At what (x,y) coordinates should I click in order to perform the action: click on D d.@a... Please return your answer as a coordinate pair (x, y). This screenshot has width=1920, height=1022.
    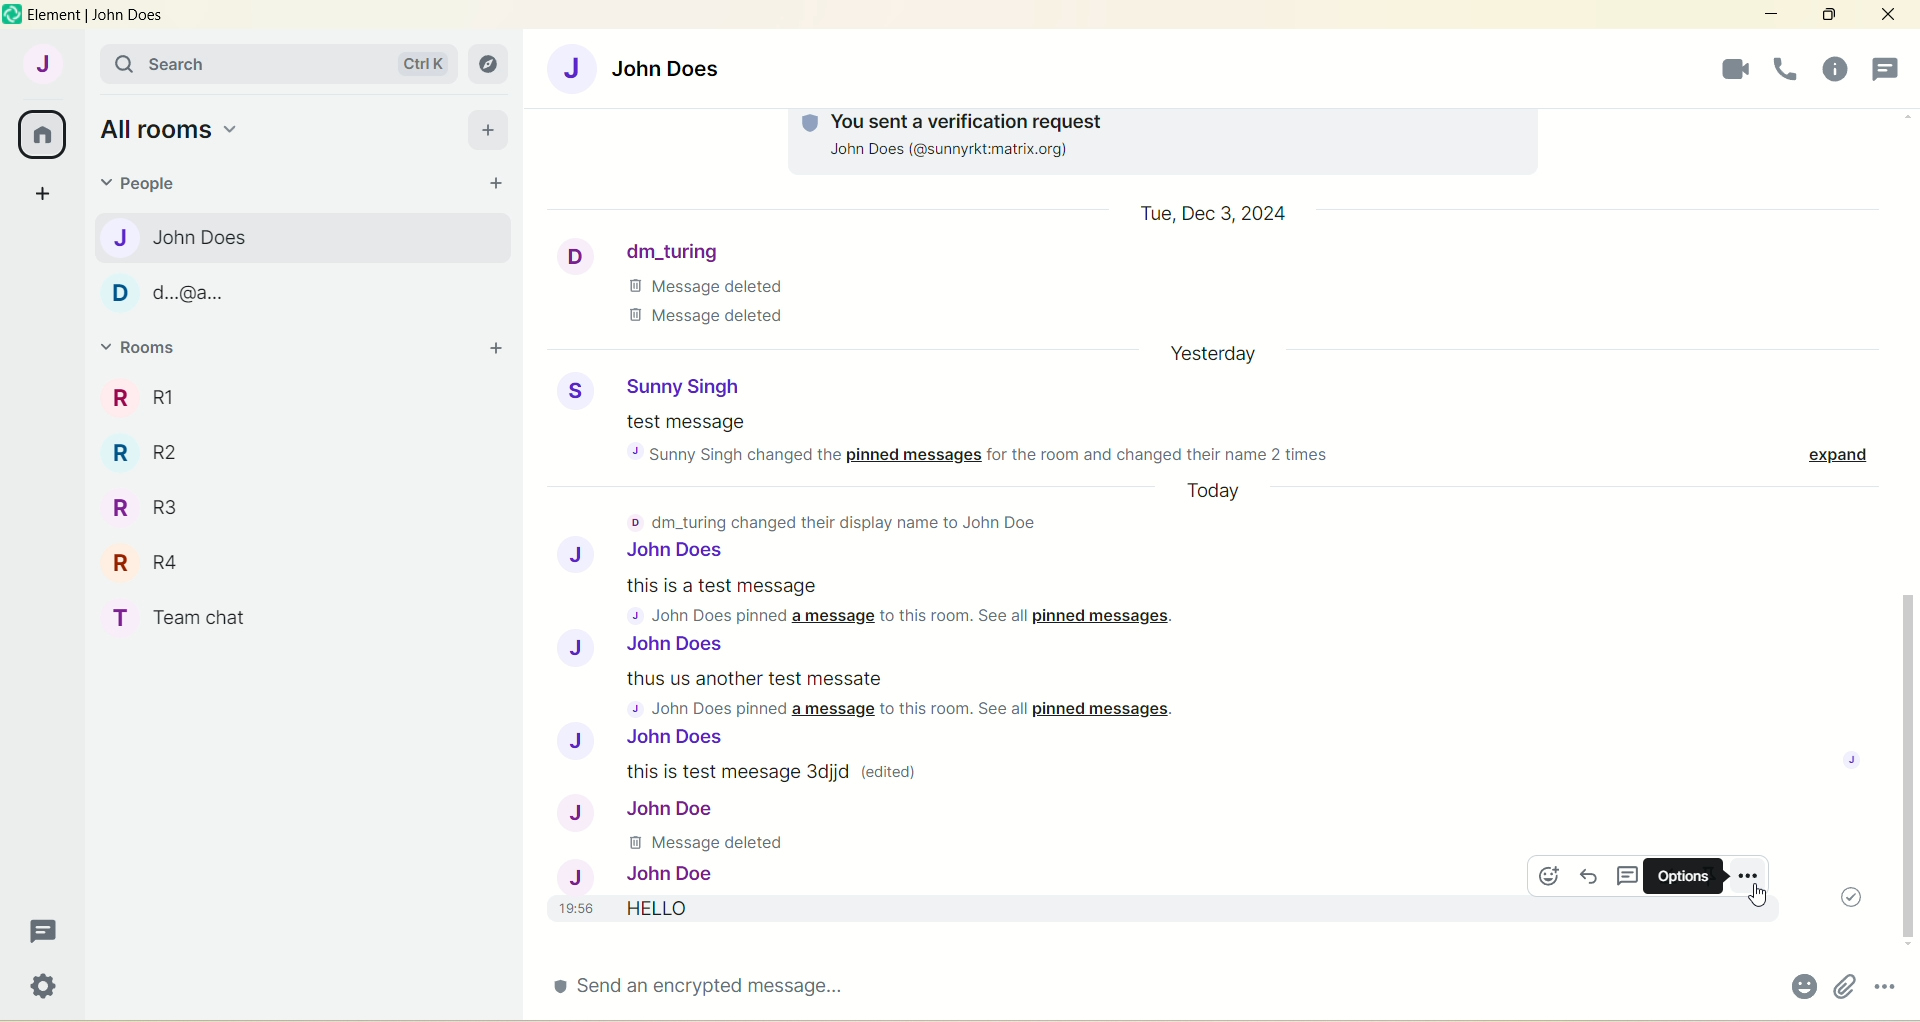
    Looking at the image, I should click on (170, 287).